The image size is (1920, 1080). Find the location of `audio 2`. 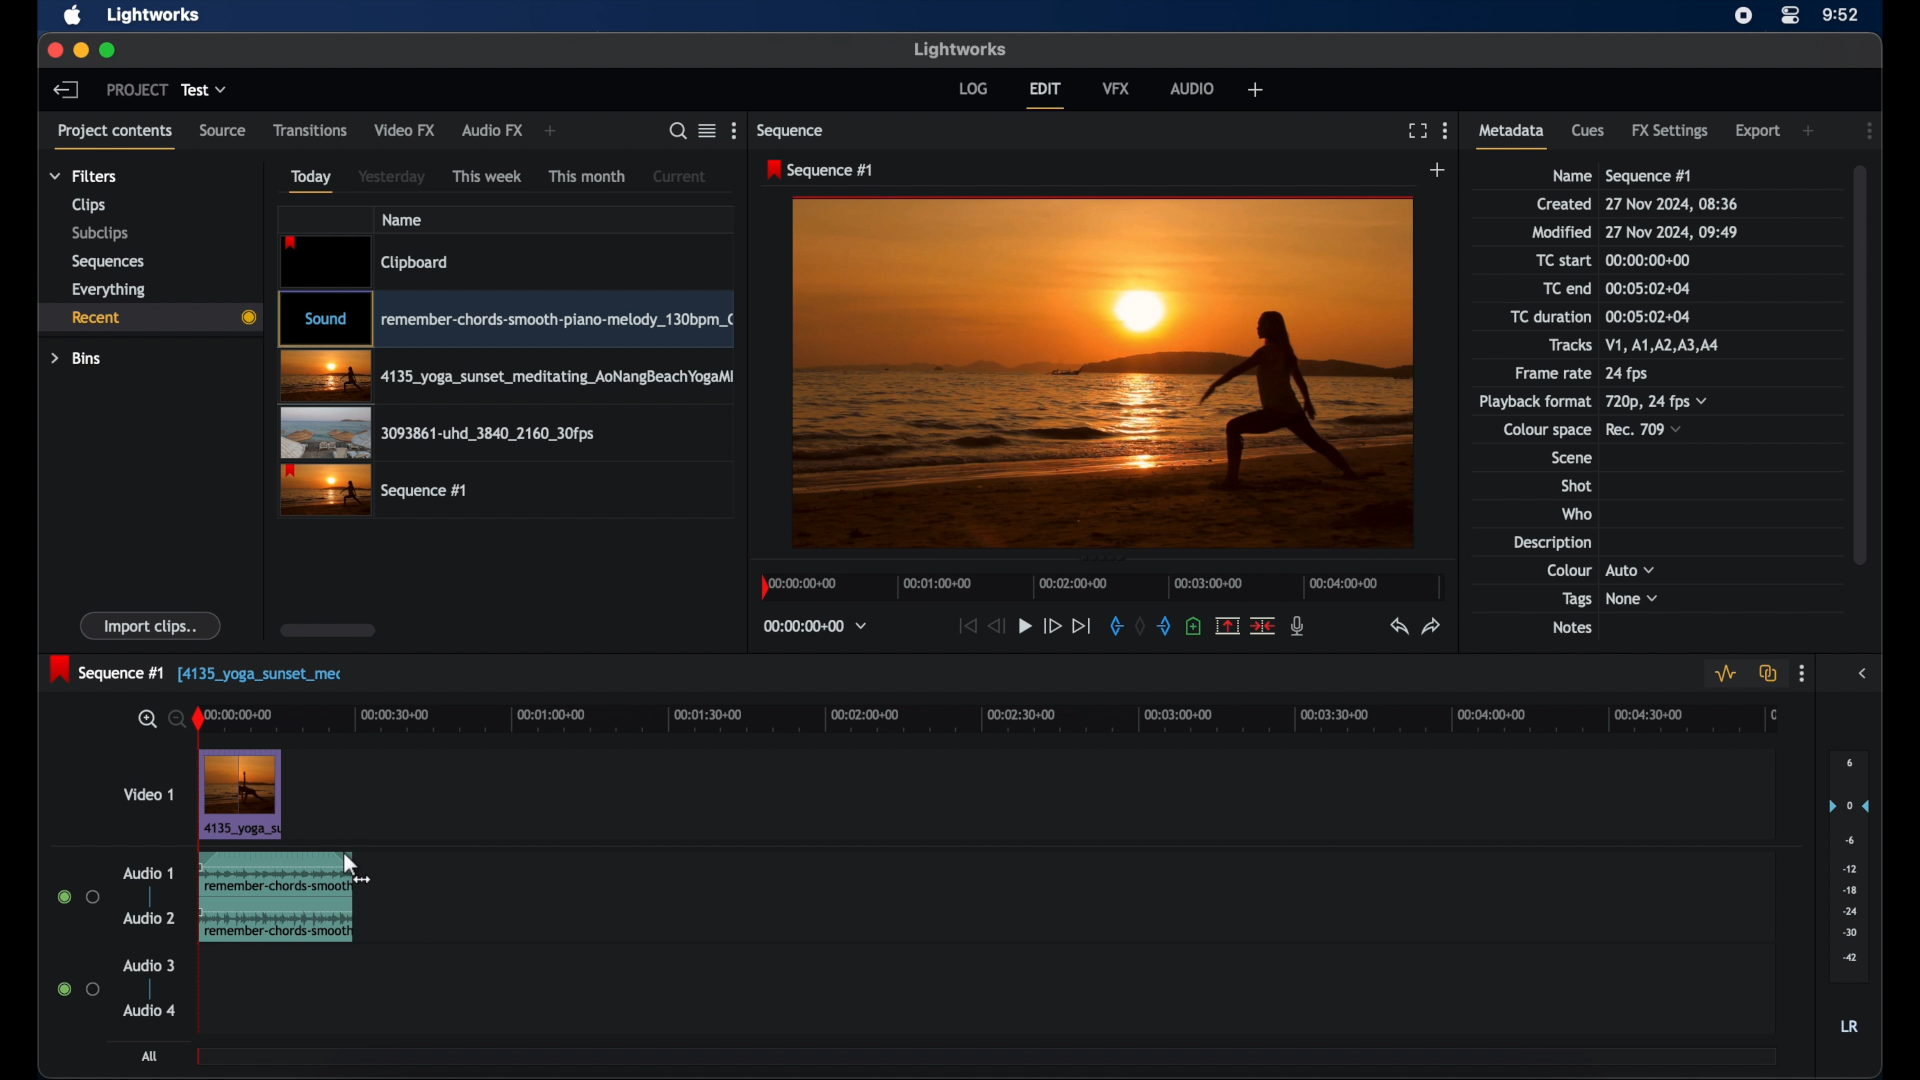

audio 2 is located at coordinates (146, 918).